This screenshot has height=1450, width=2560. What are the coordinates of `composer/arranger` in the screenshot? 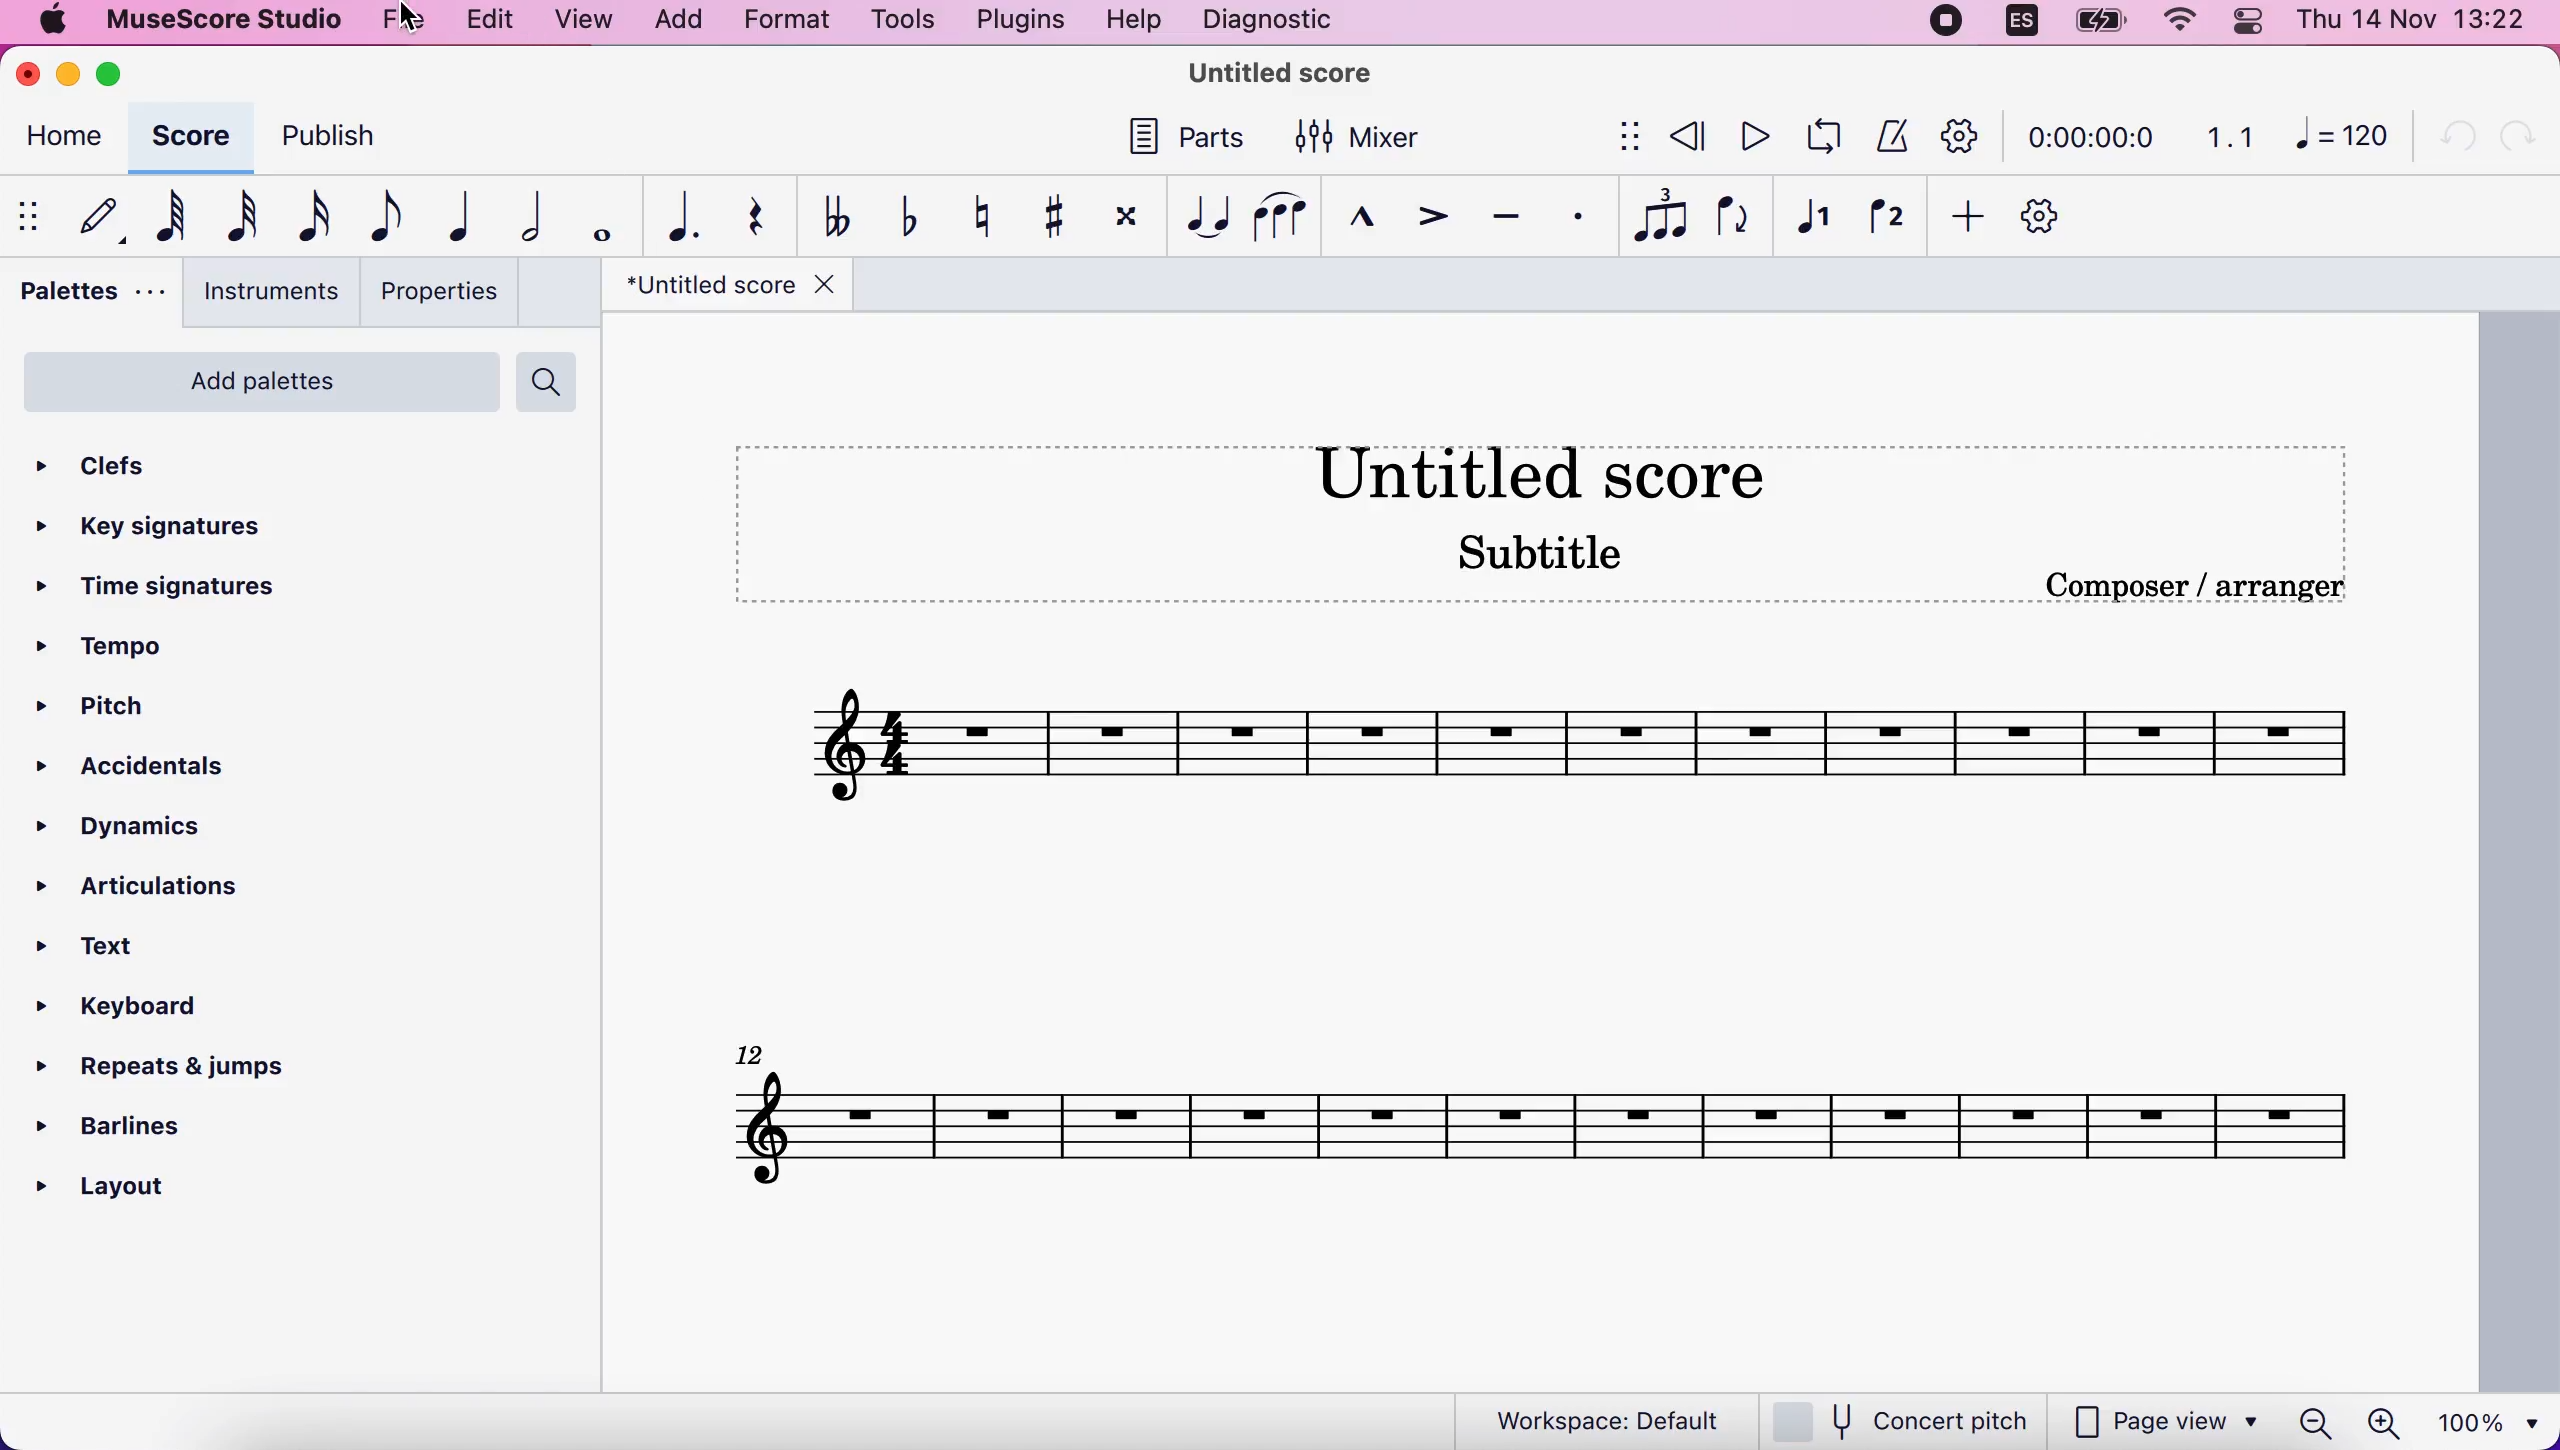 It's located at (2197, 588).